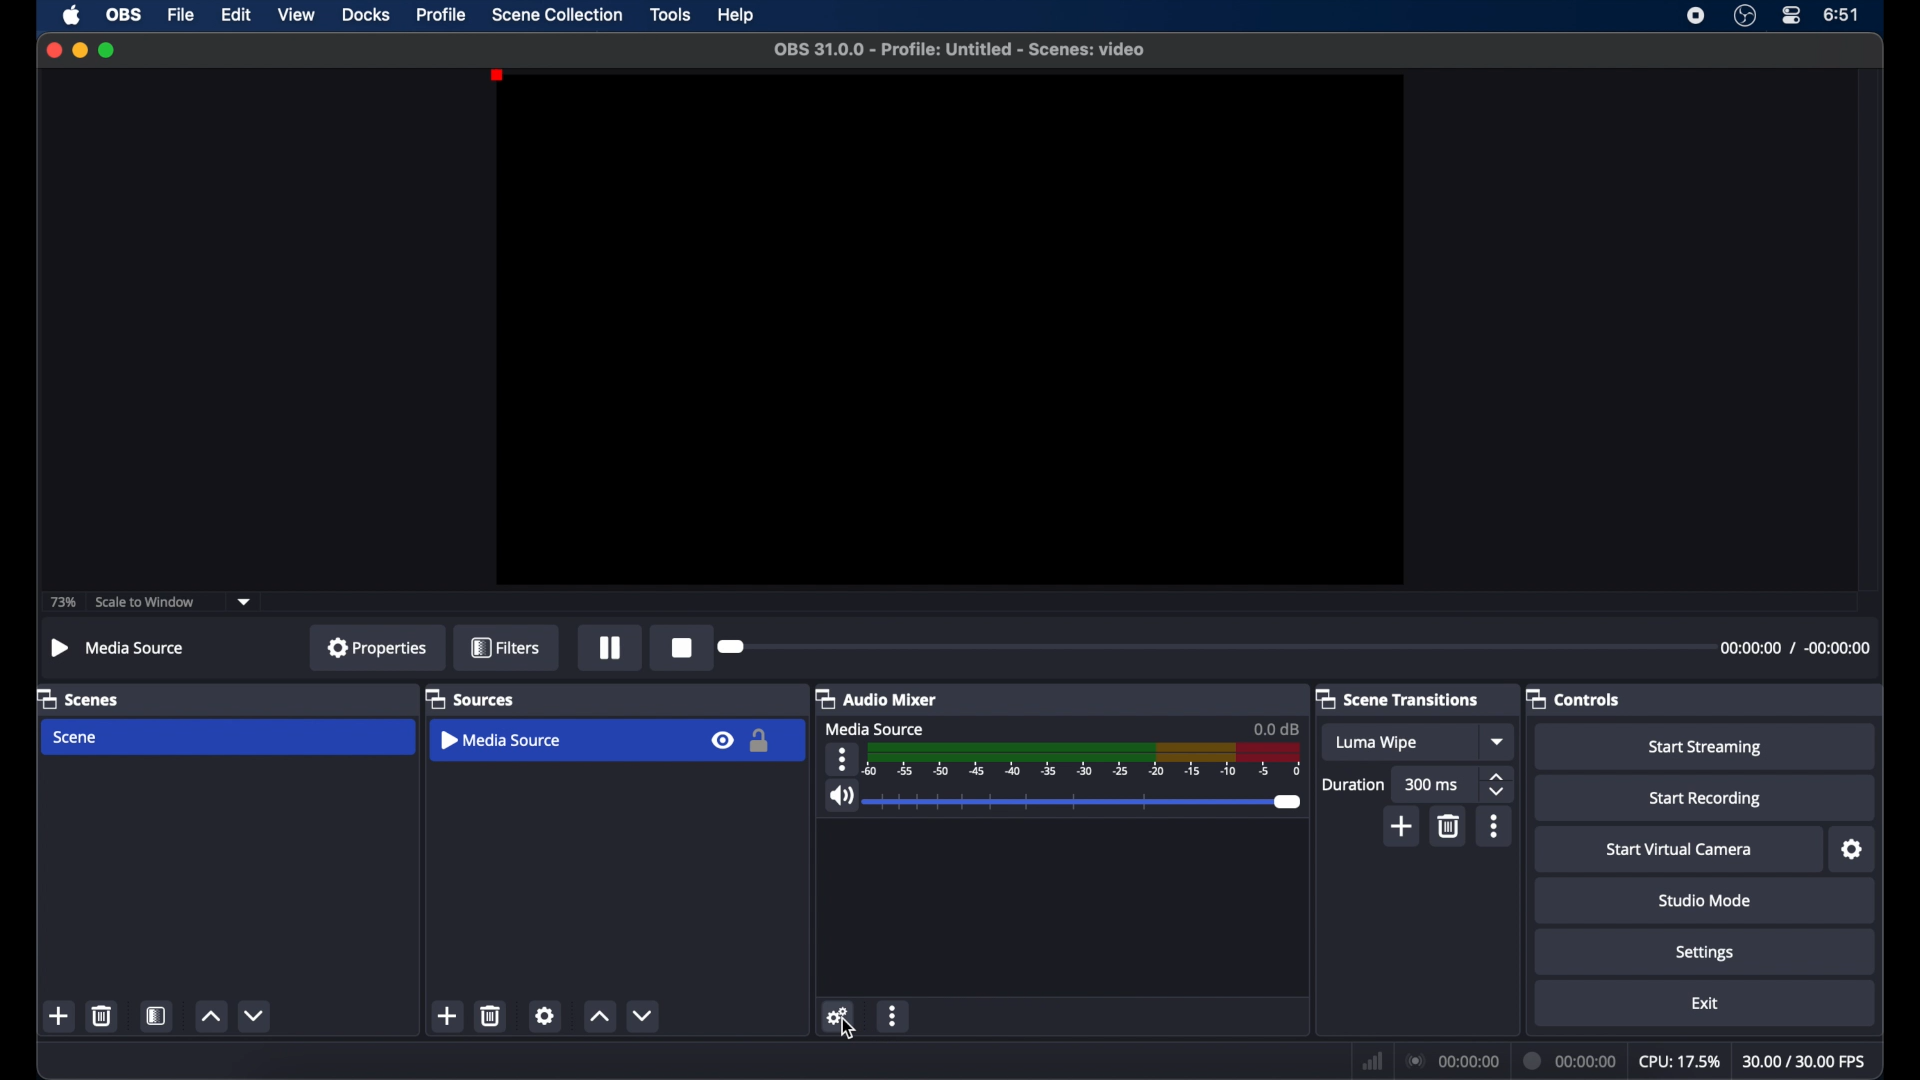  Describe the element at coordinates (181, 15) in the screenshot. I see `file` at that location.